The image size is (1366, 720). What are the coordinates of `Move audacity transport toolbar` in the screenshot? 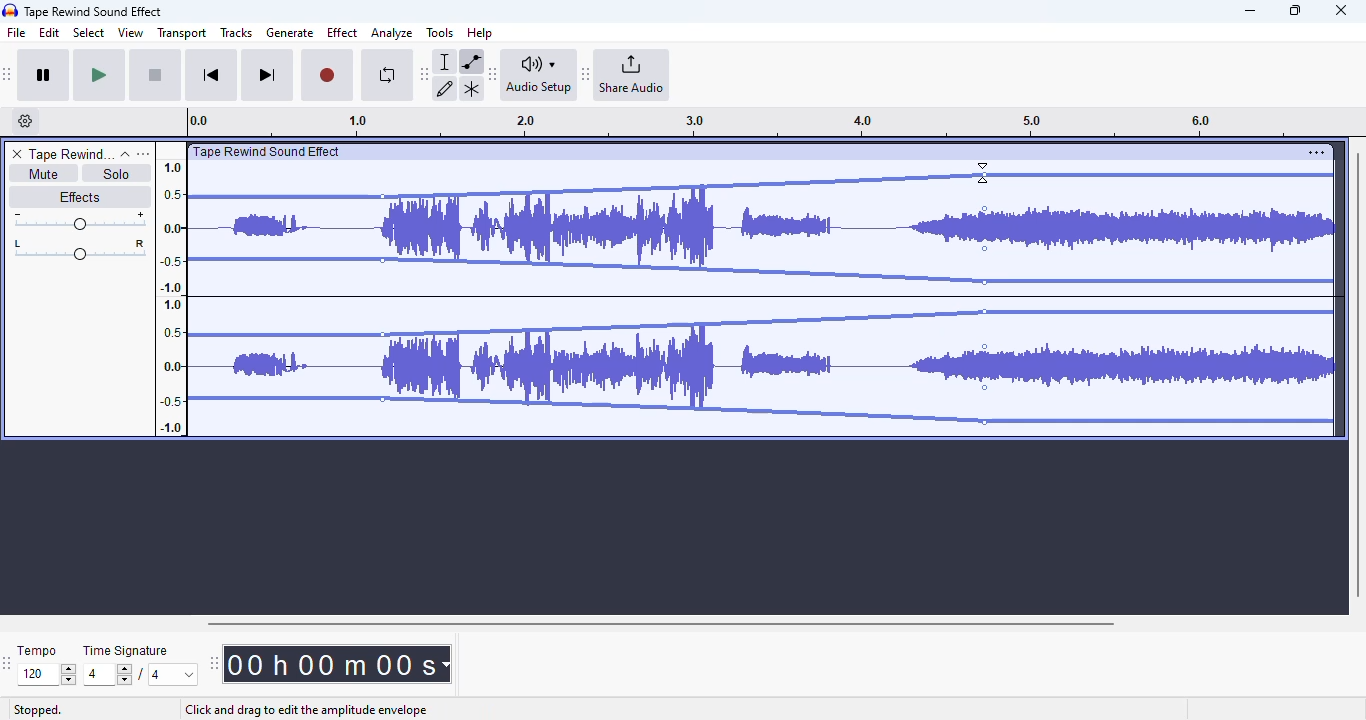 It's located at (8, 74).